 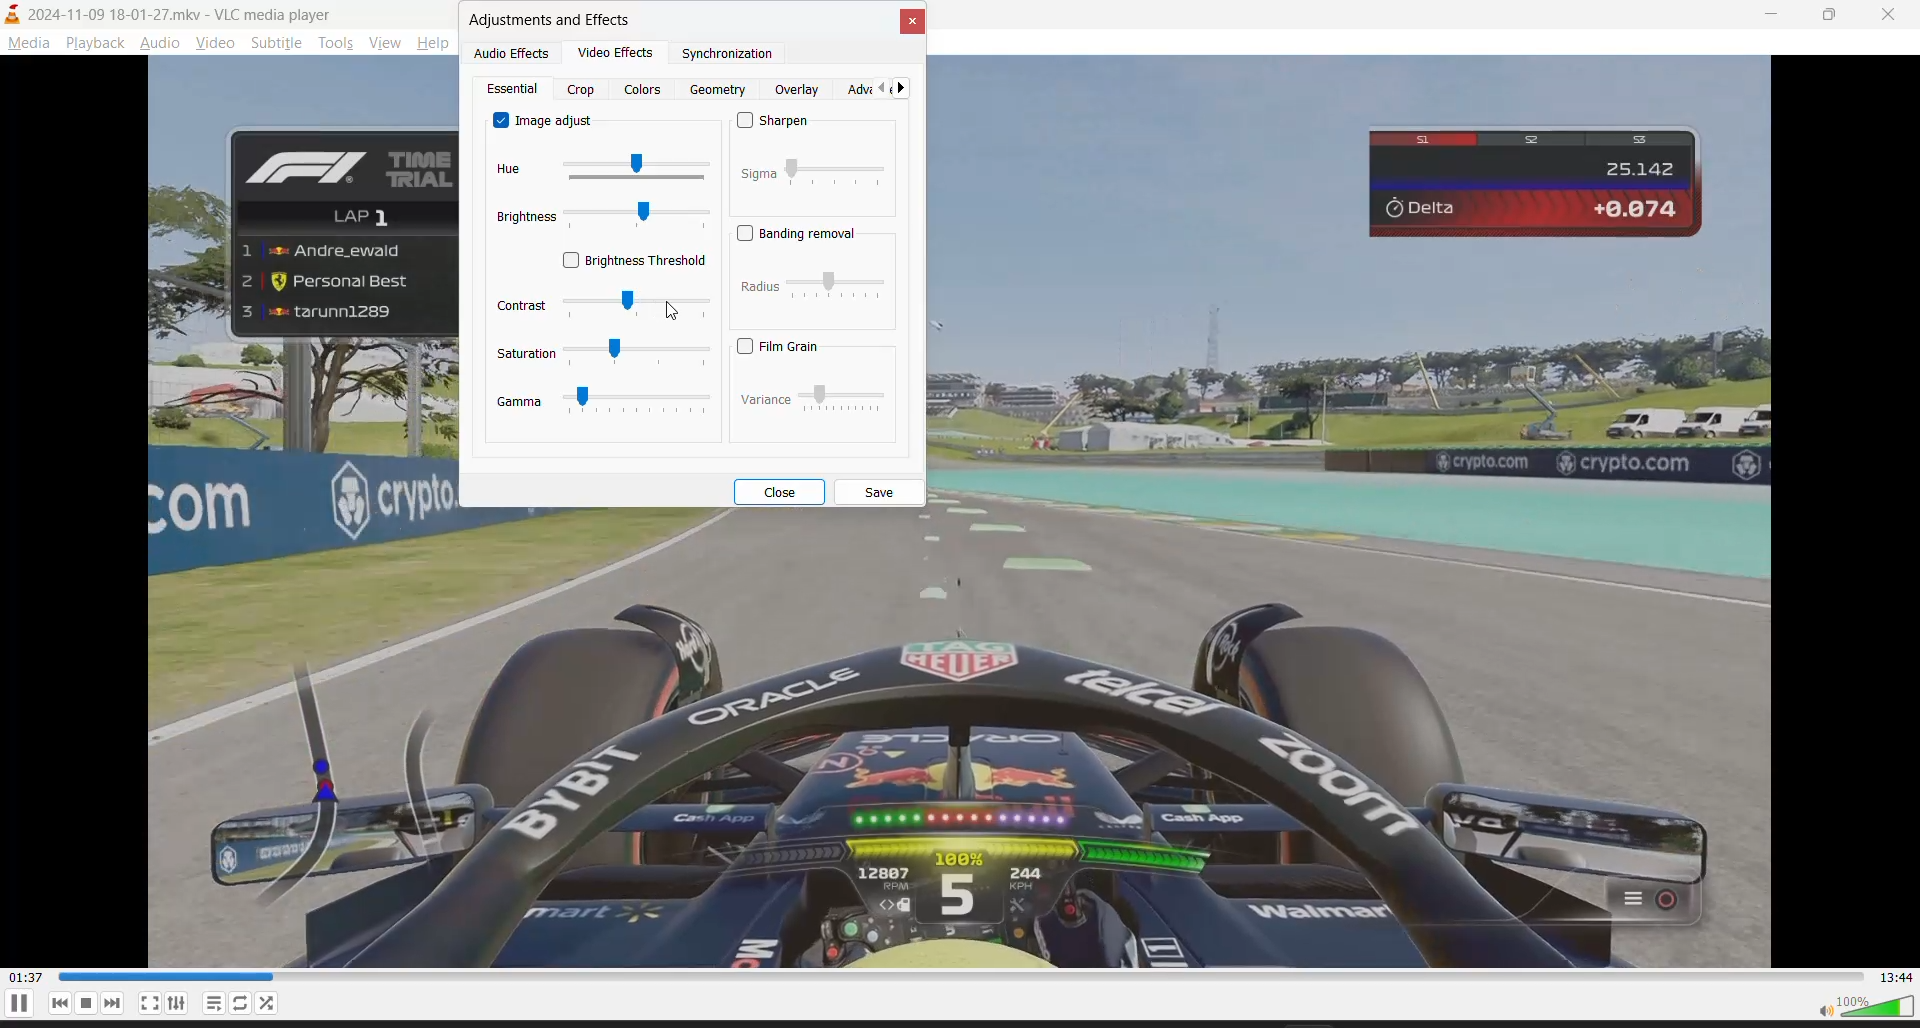 What do you see at coordinates (85, 1002) in the screenshot?
I see `stop` at bounding box center [85, 1002].